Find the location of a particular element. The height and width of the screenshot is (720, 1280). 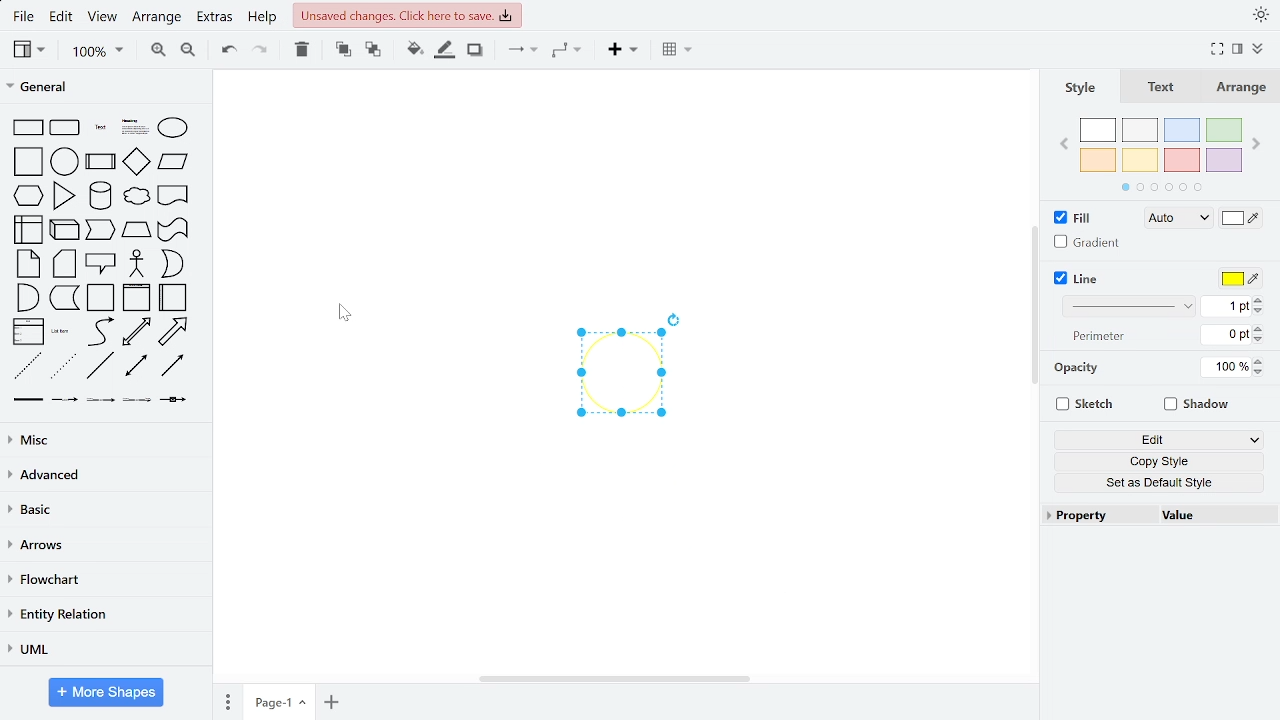

current page is located at coordinates (278, 702).